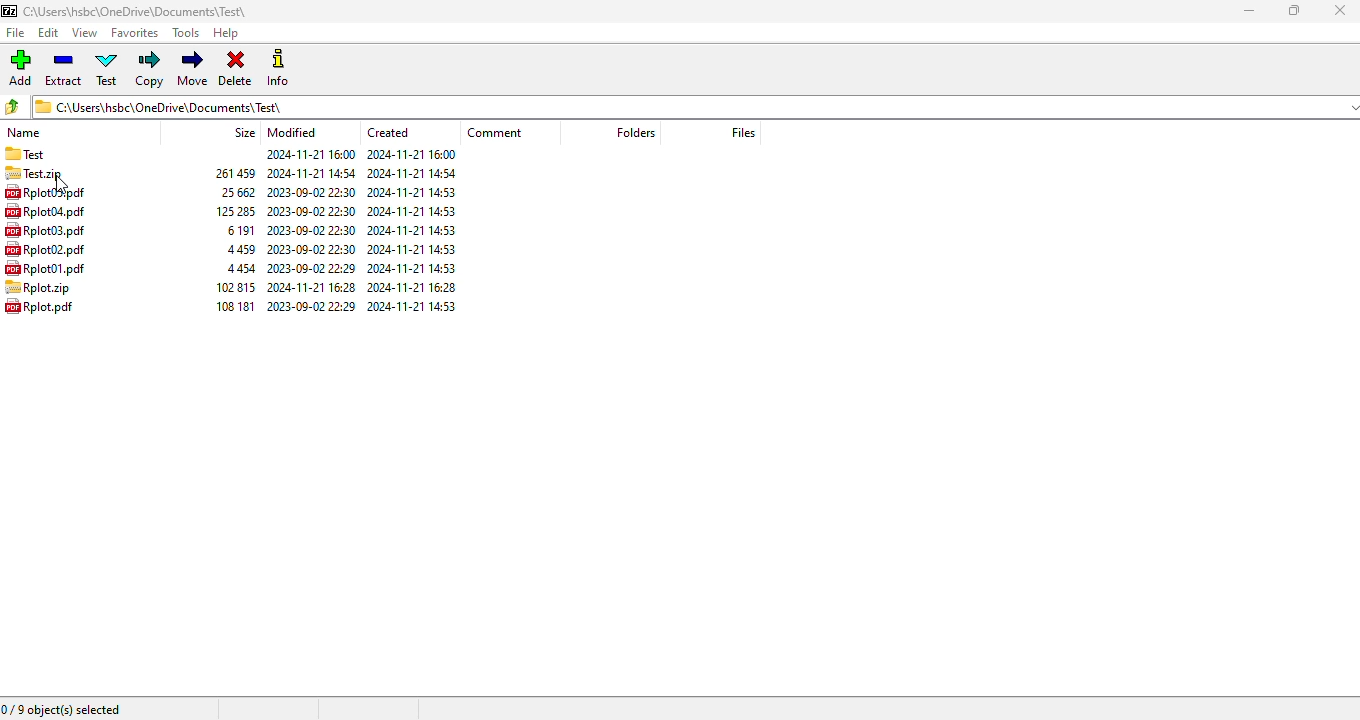 Image resolution: width=1360 pixels, height=720 pixels. I want to click on file name, so click(44, 211).